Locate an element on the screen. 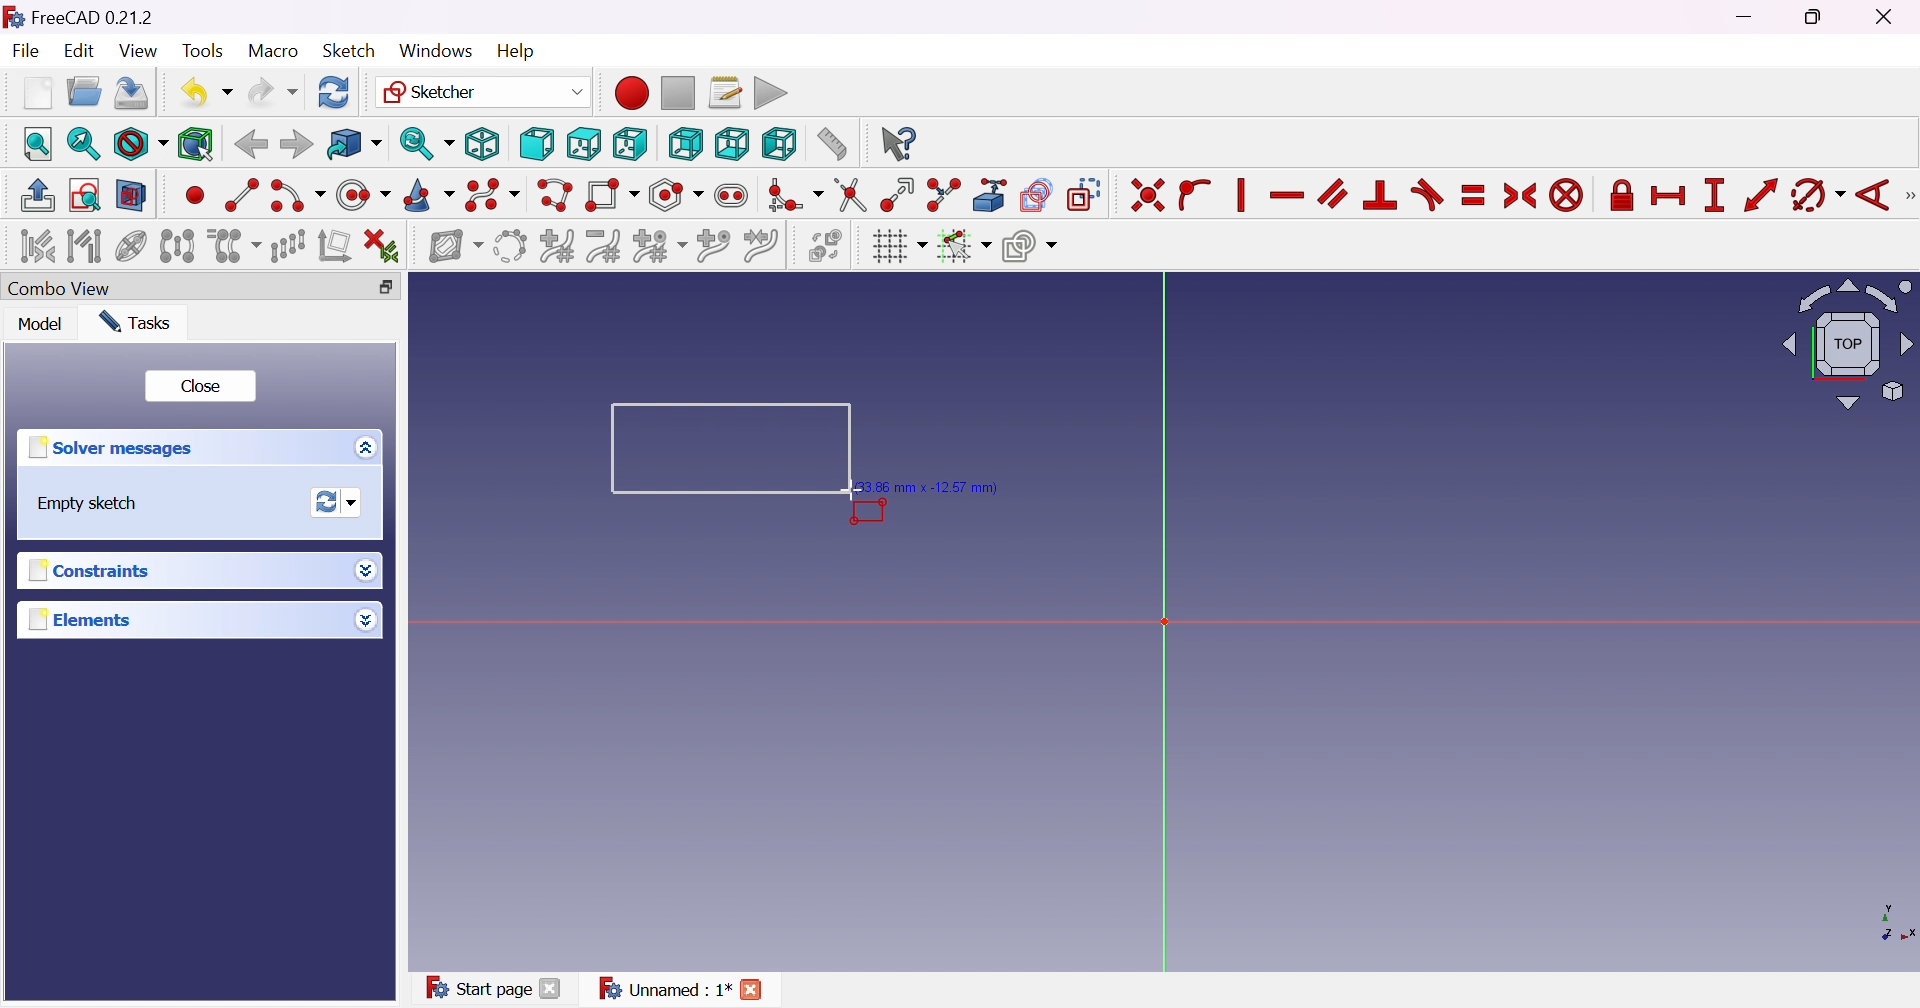 The image size is (1920, 1008). Bottom is located at coordinates (731, 144).